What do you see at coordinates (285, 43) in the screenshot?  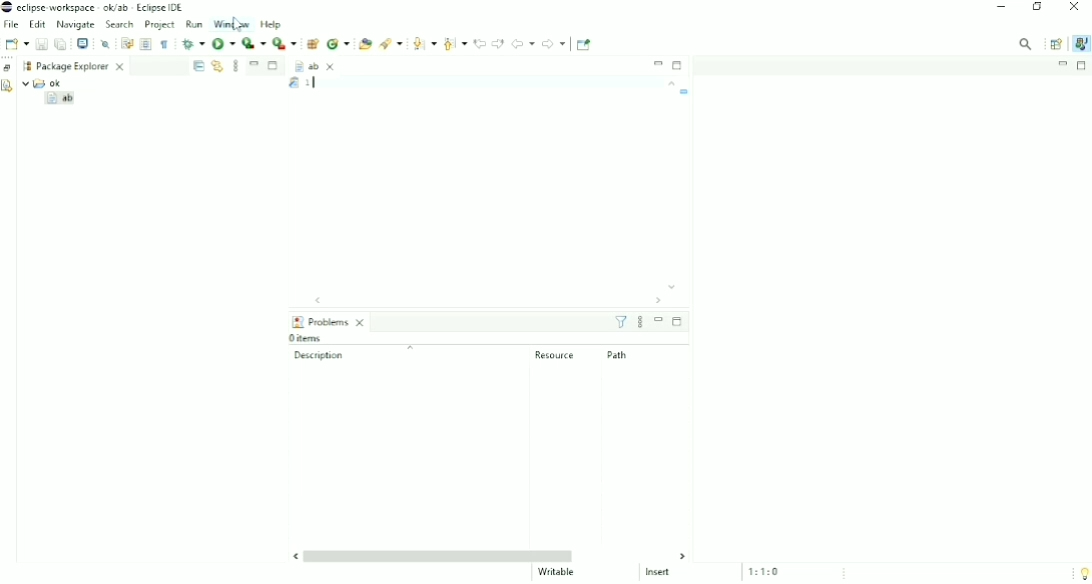 I see `Run Last Tool` at bounding box center [285, 43].